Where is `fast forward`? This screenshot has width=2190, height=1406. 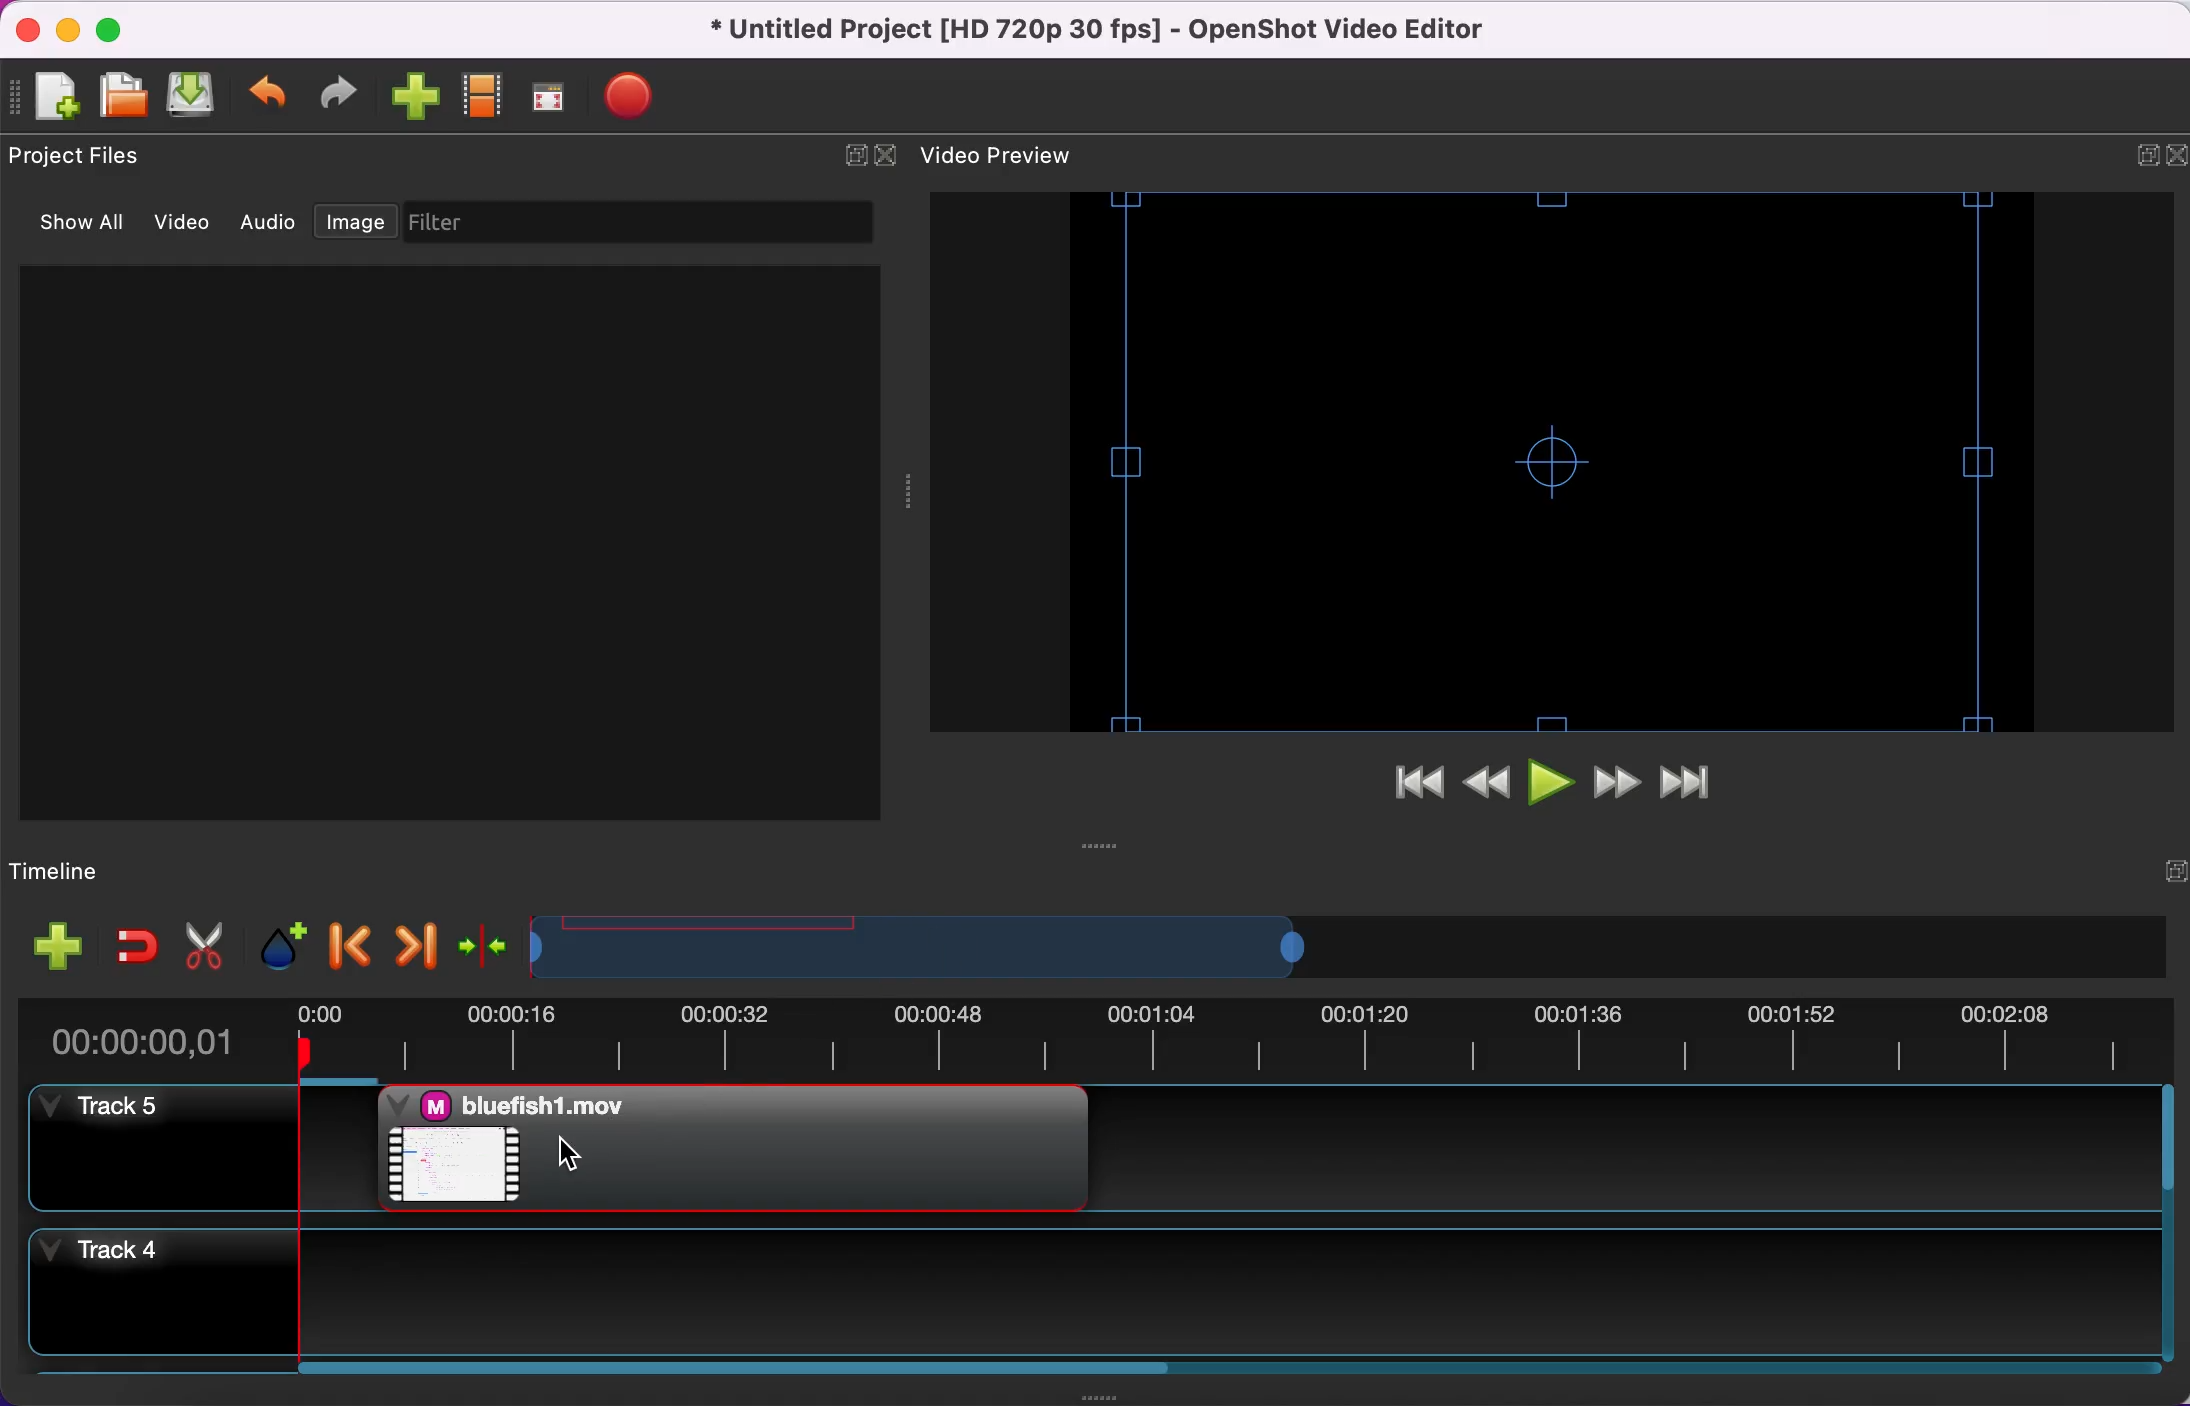
fast forward is located at coordinates (1618, 783).